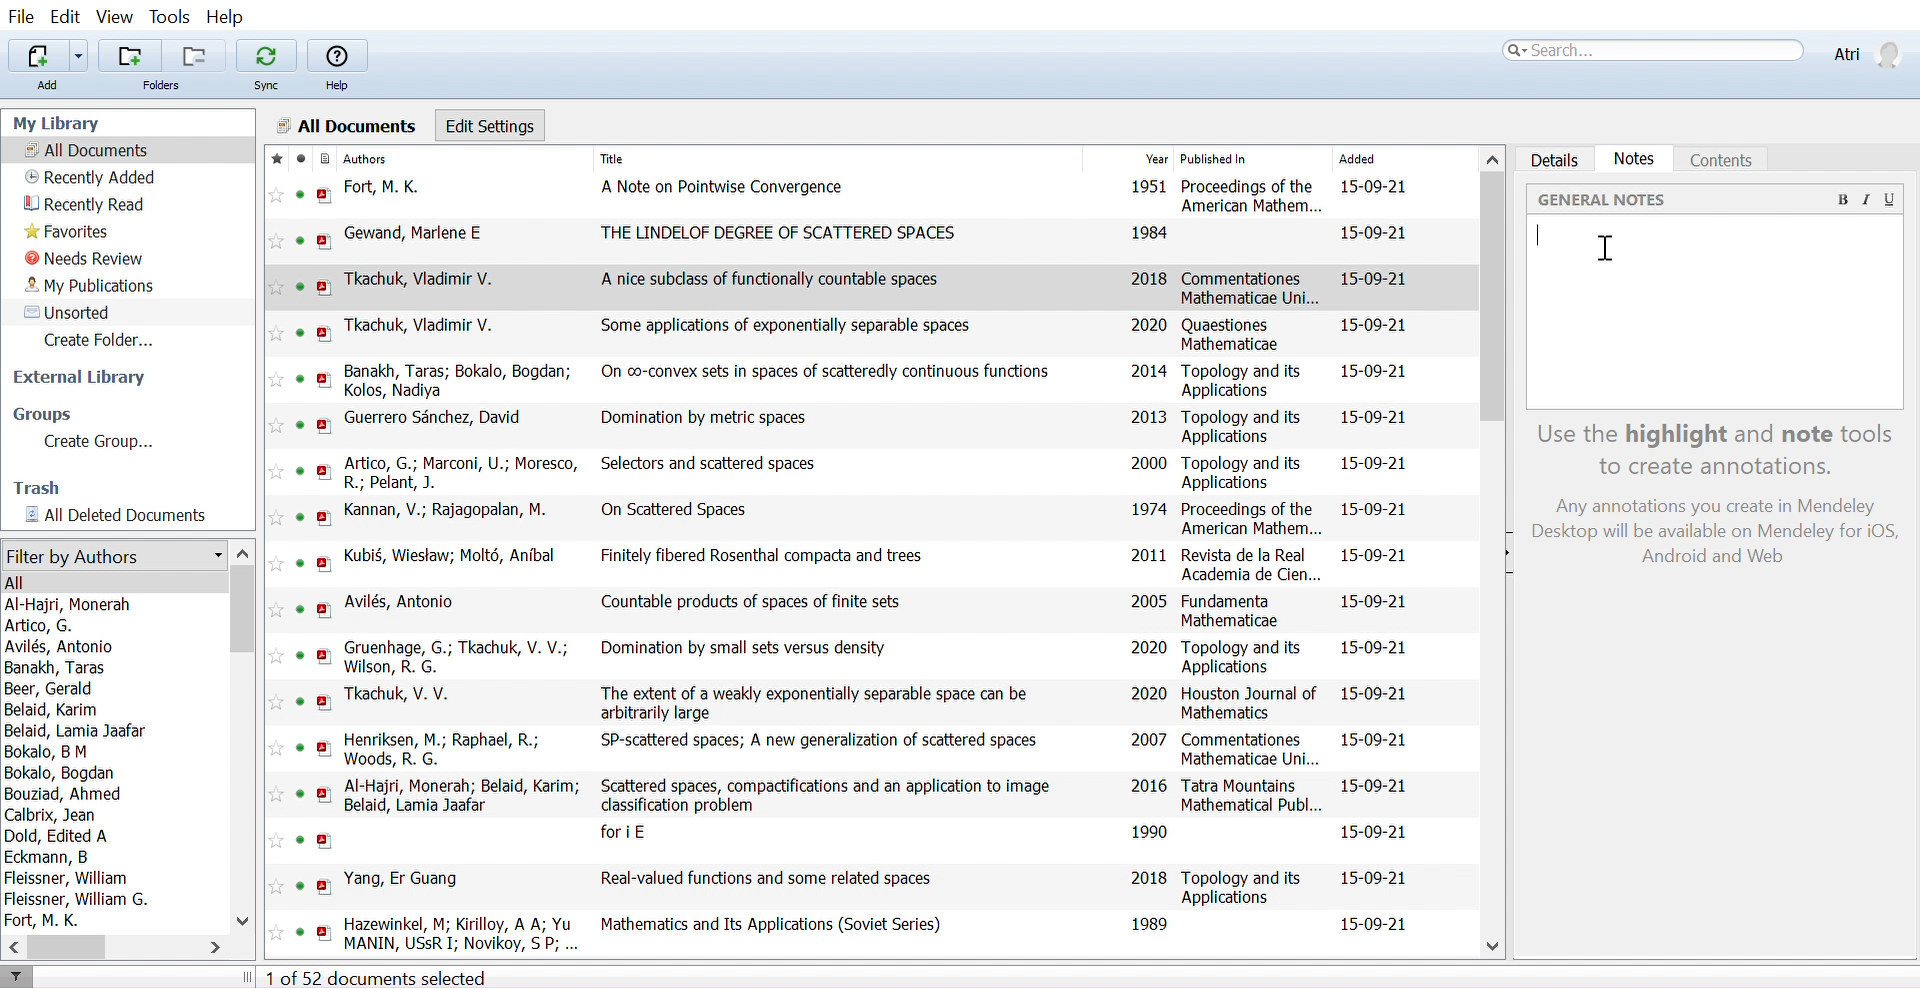 This screenshot has width=1920, height=988. What do you see at coordinates (780, 233) in the screenshot?
I see `THE LINDELOF DEGREE OF SCATTERED SPACES` at bounding box center [780, 233].